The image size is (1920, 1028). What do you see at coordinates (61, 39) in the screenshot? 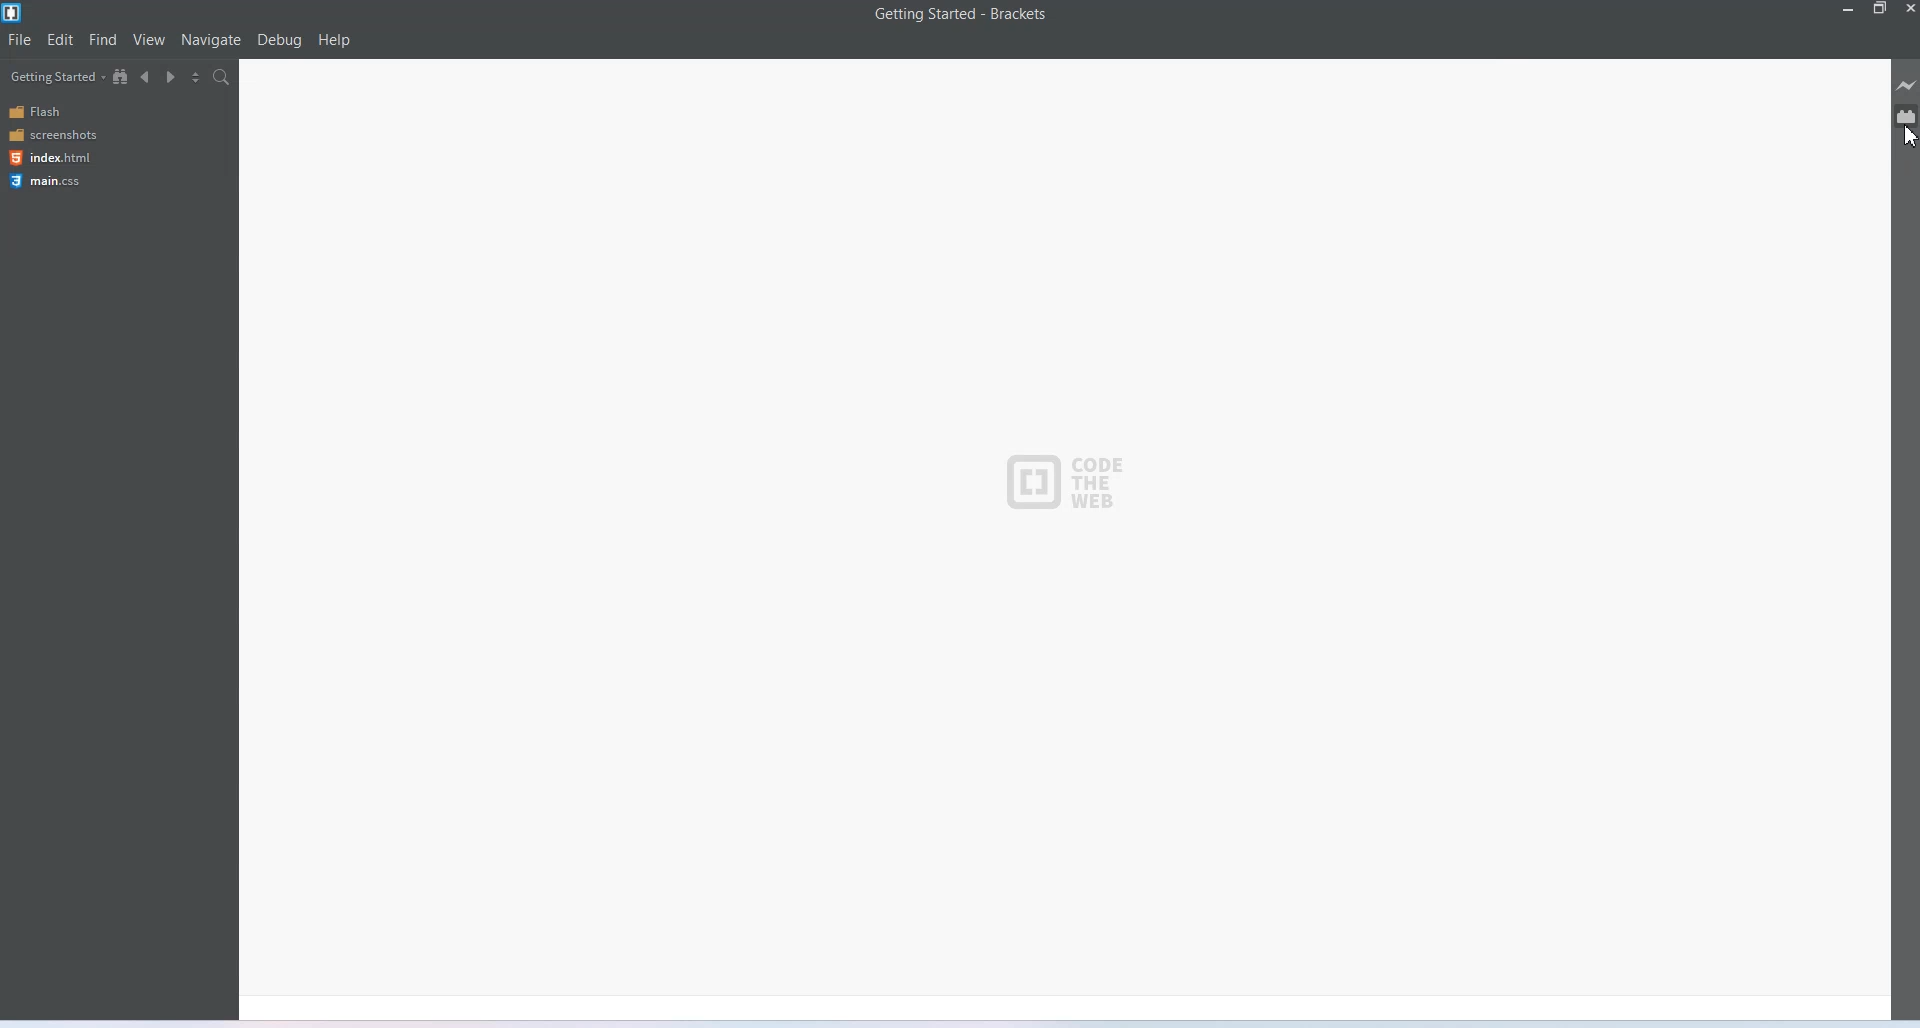
I see `Edit` at bounding box center [61, 39].